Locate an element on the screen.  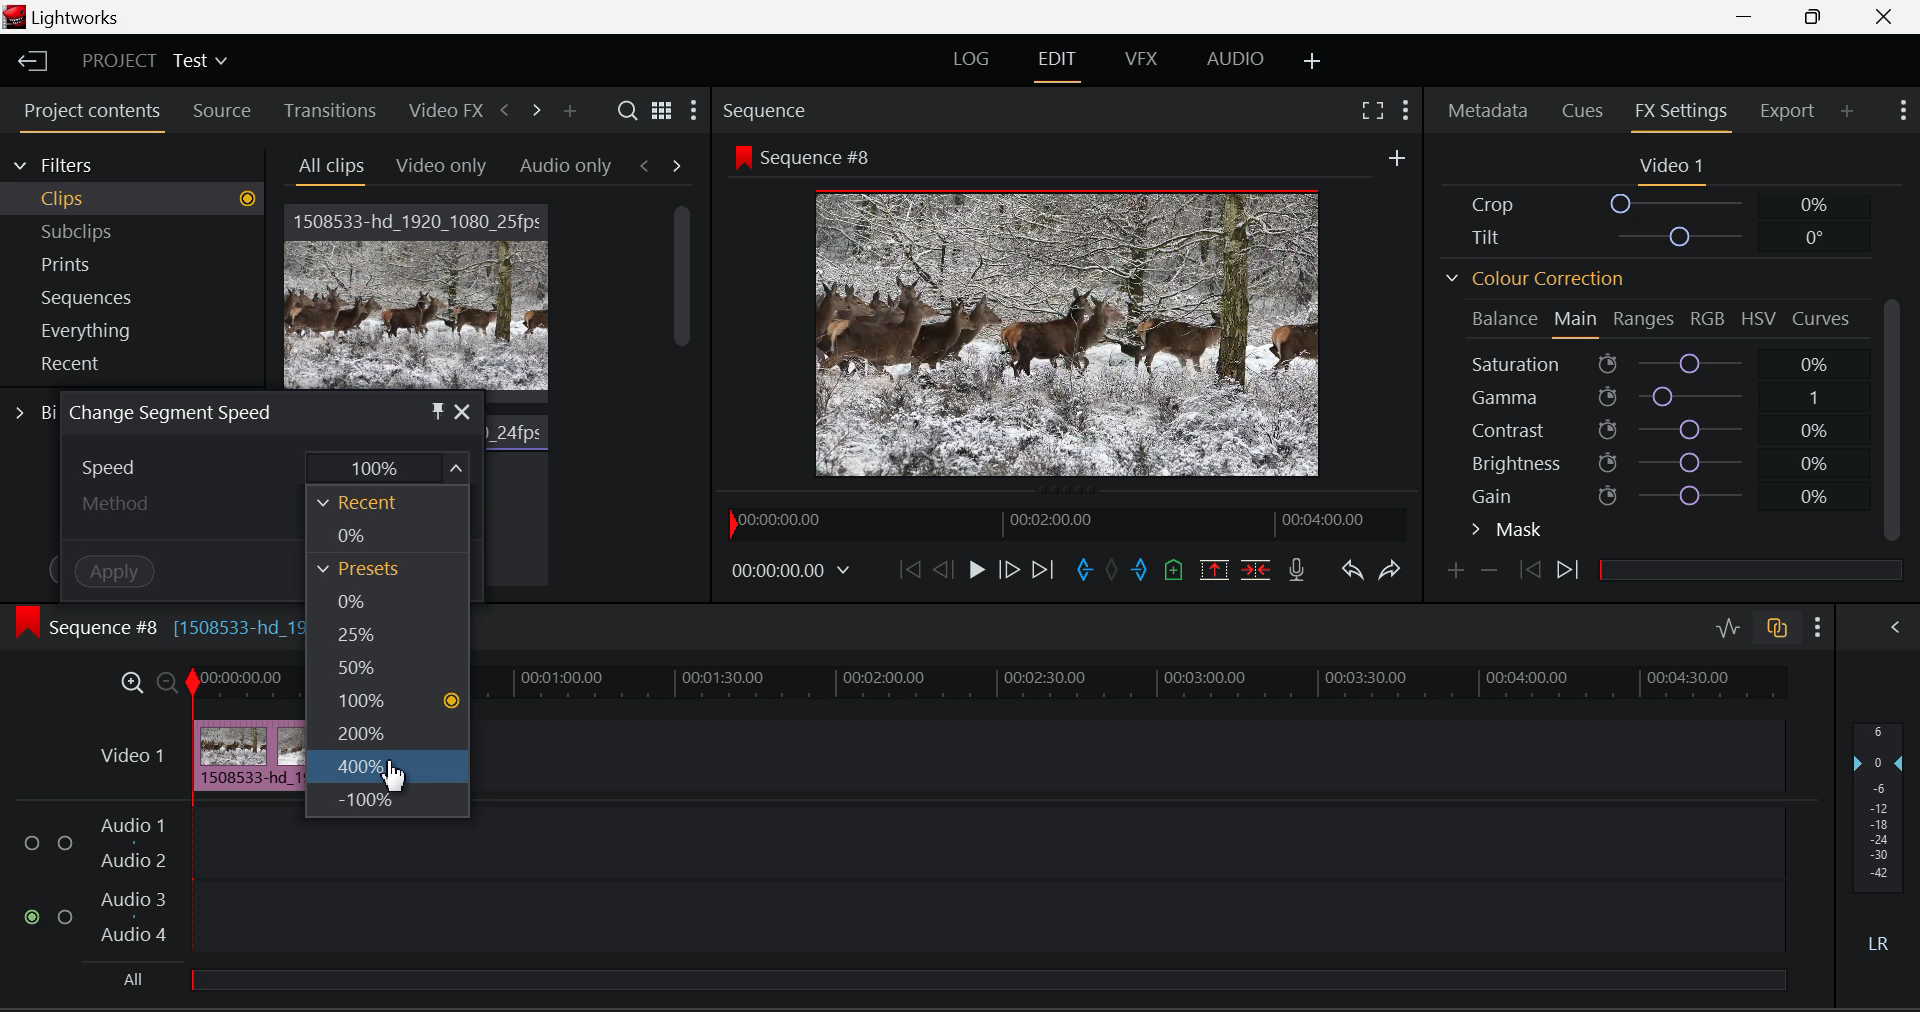
Undo is located at coordinates (1350, 573).